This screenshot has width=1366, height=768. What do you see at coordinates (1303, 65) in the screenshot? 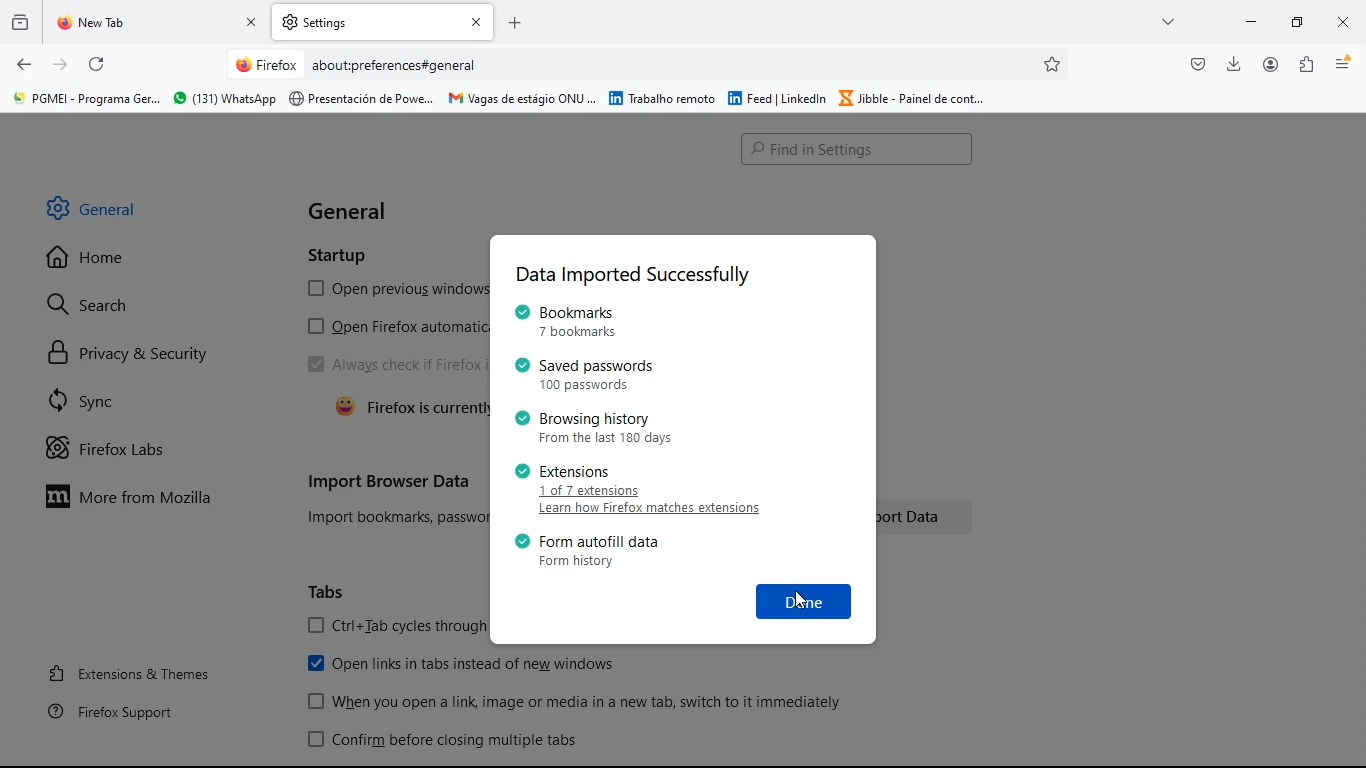
I see `extentions` at bounding box center [1303, 65].